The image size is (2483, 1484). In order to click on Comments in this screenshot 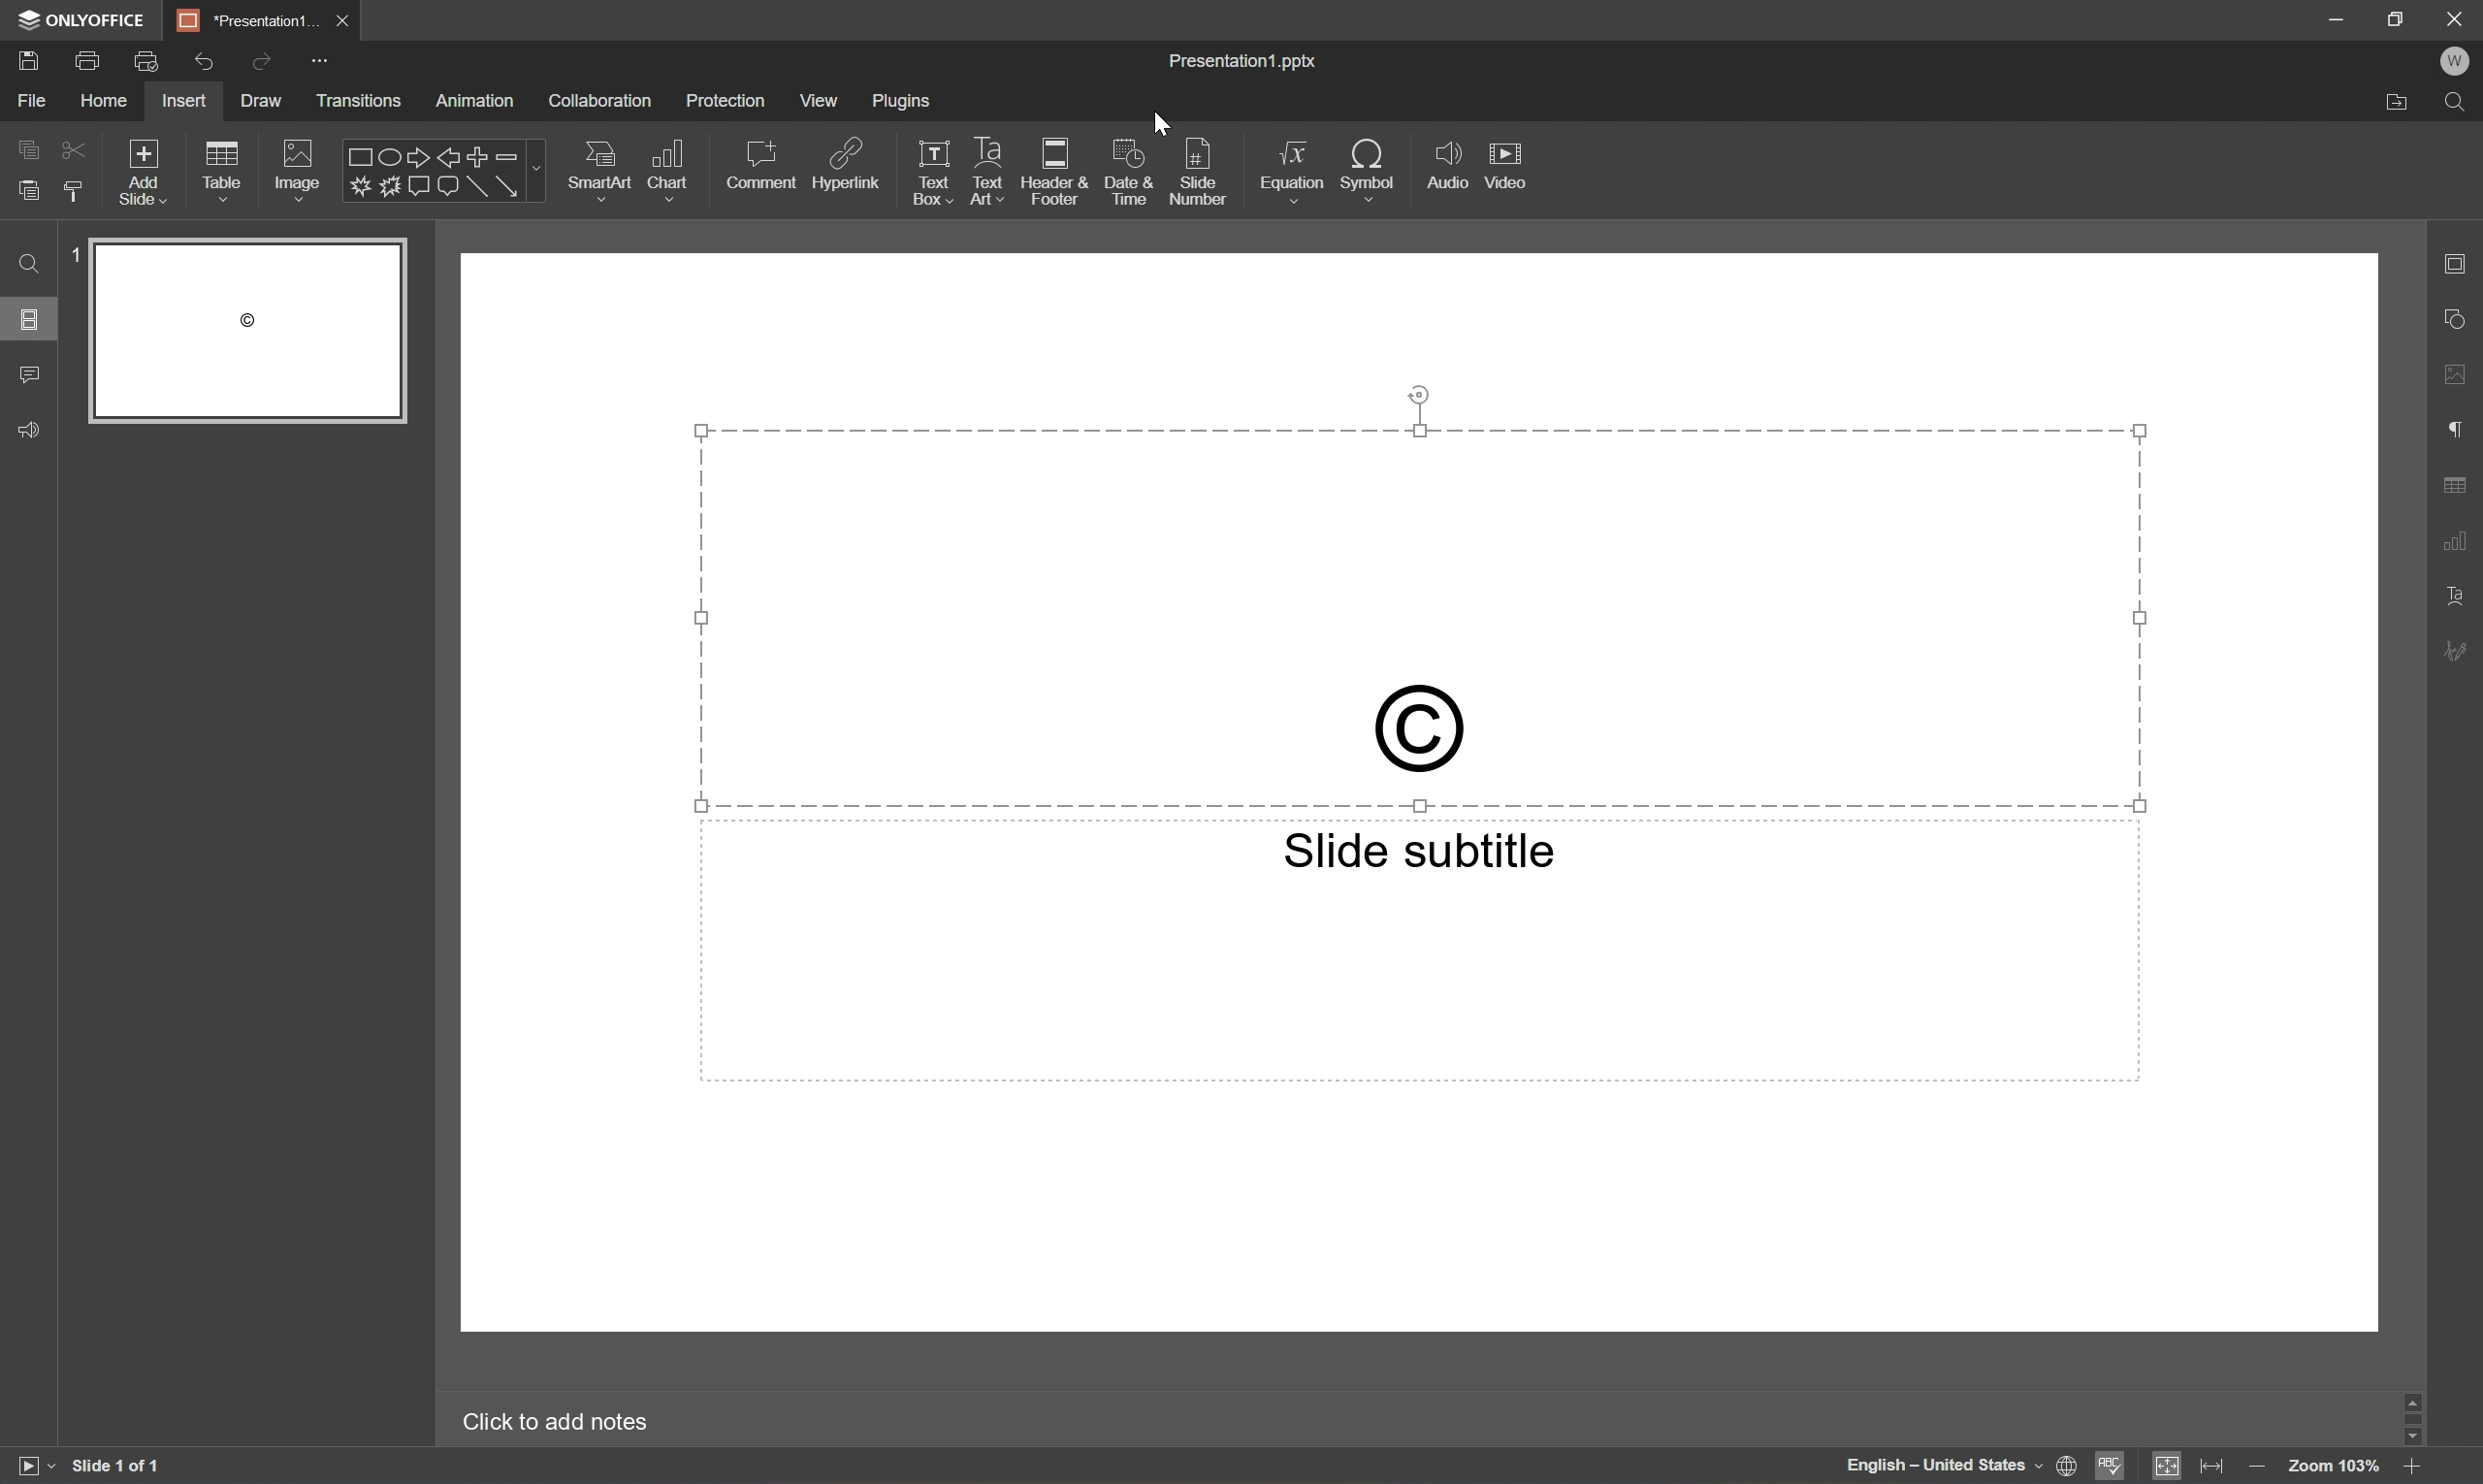, I will do `click(31, 373)`.